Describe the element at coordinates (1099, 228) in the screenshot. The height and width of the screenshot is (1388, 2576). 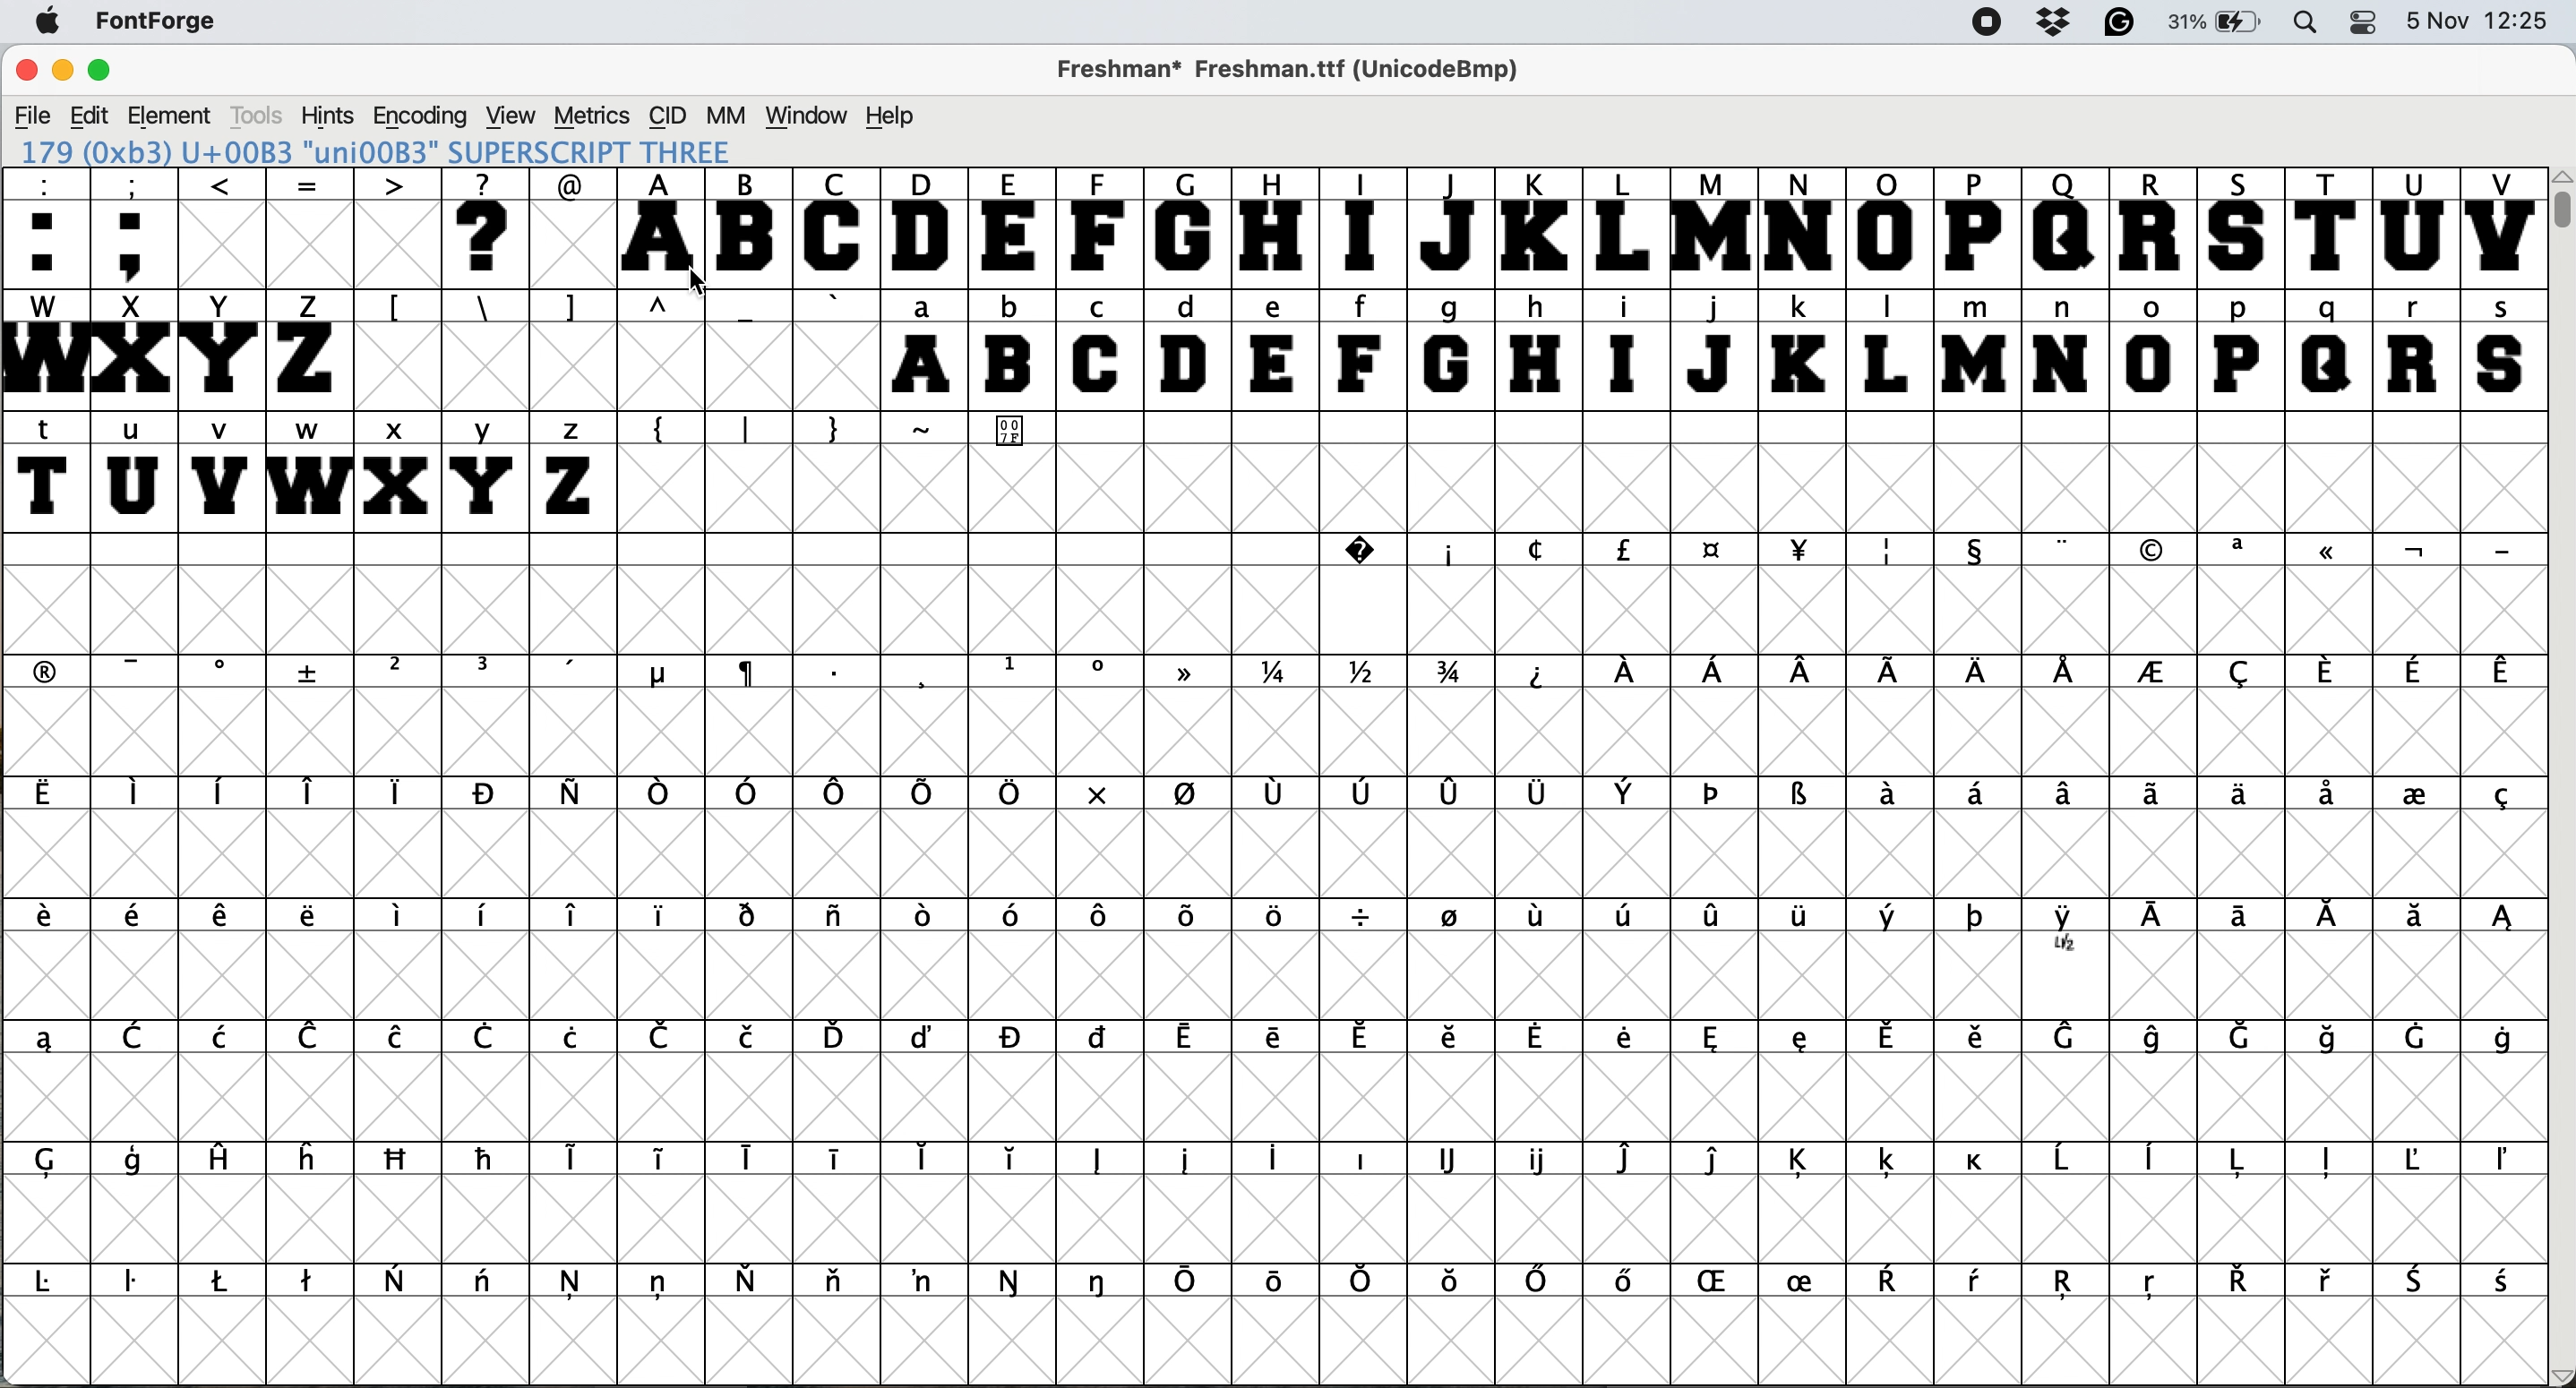
I see `F` at that location.